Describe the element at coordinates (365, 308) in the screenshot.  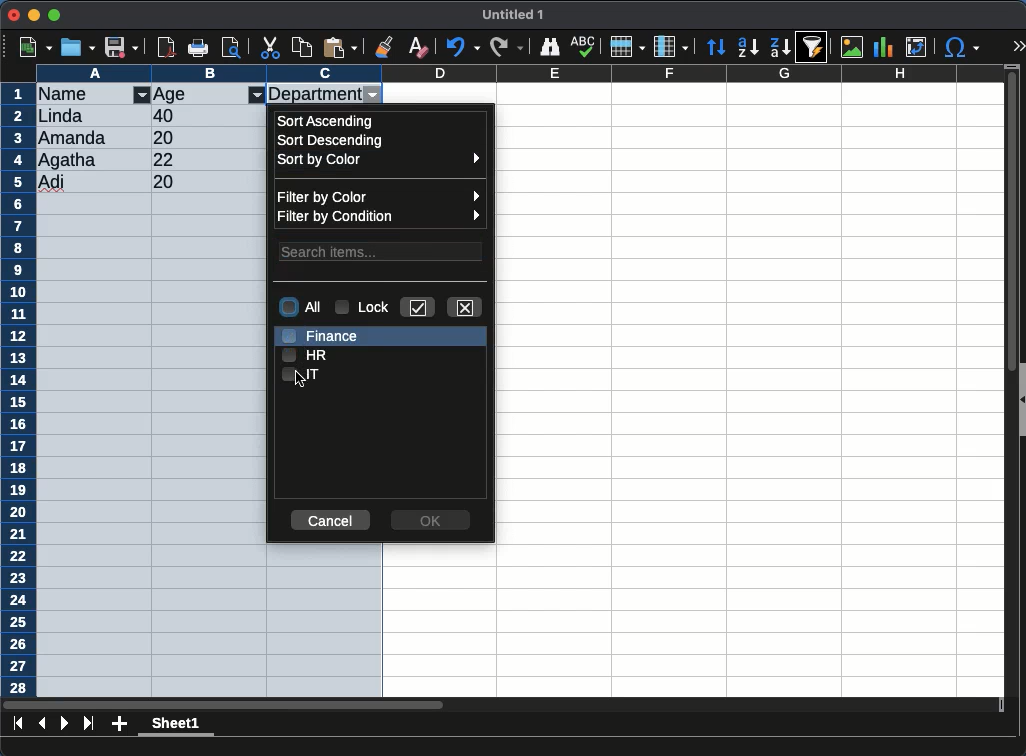
I see `lock` at that location.